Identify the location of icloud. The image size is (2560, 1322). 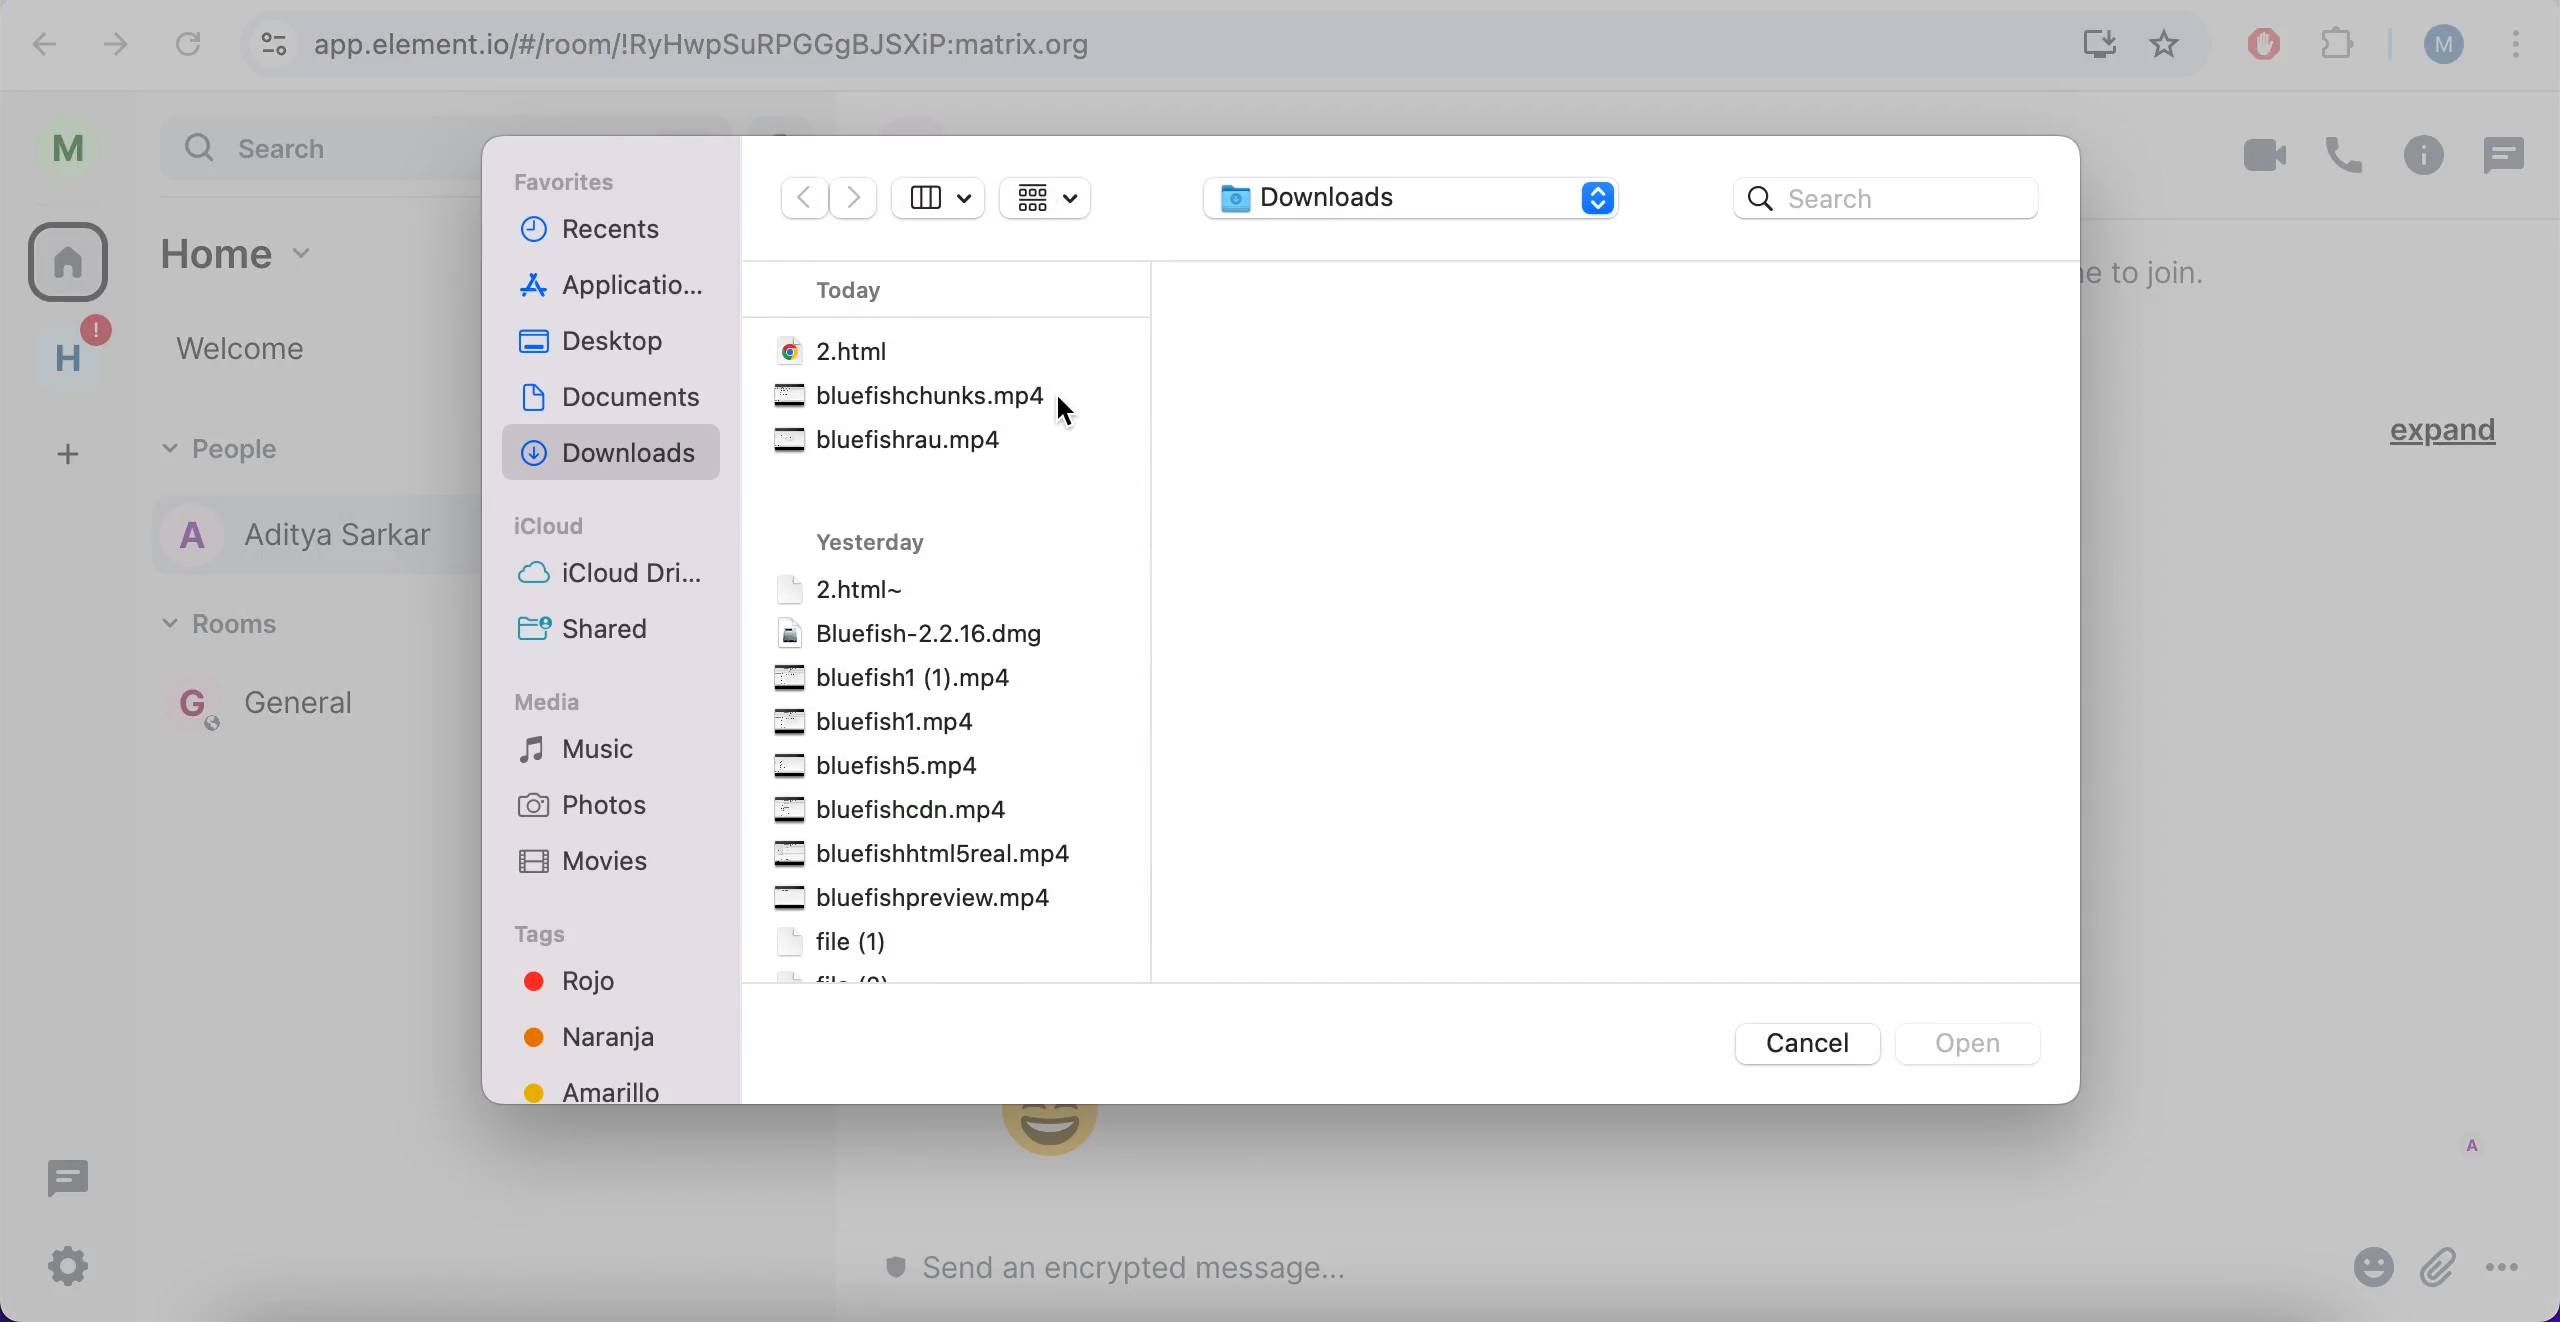
(570, 526).